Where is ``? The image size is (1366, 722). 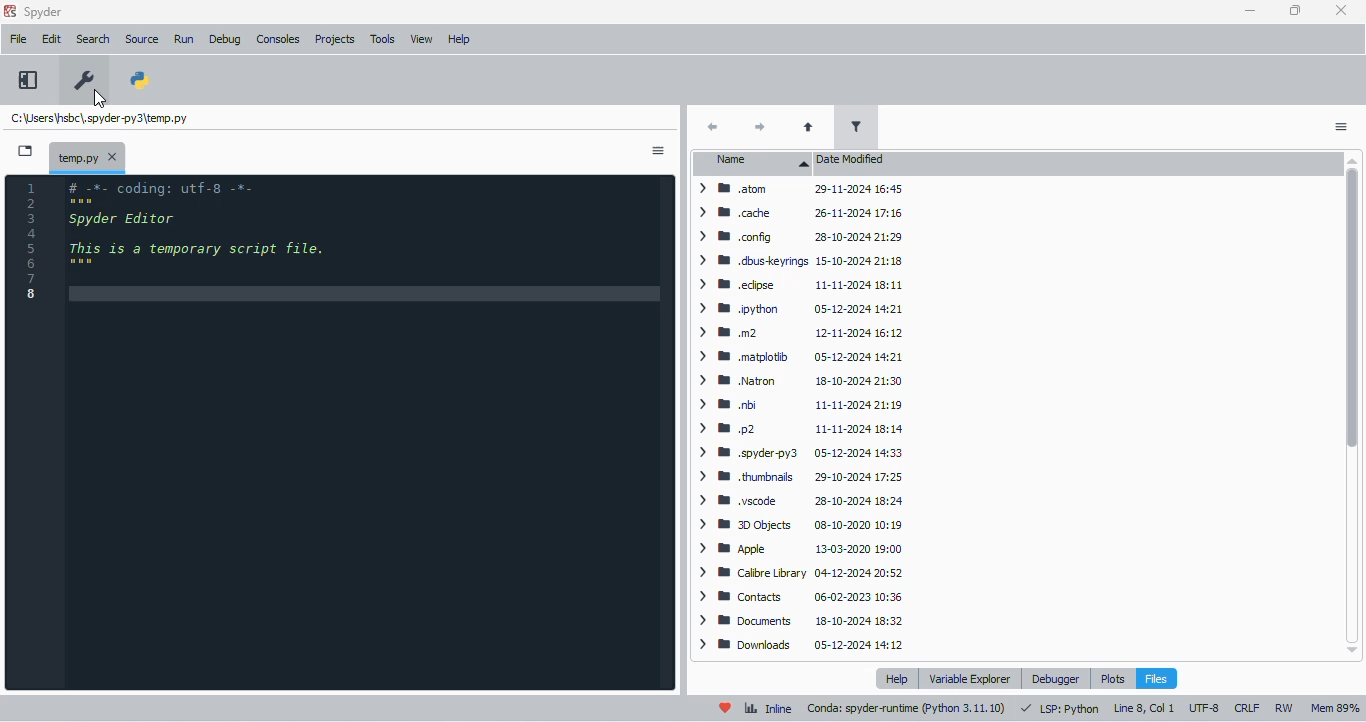  is located at coordinates (797, 191).